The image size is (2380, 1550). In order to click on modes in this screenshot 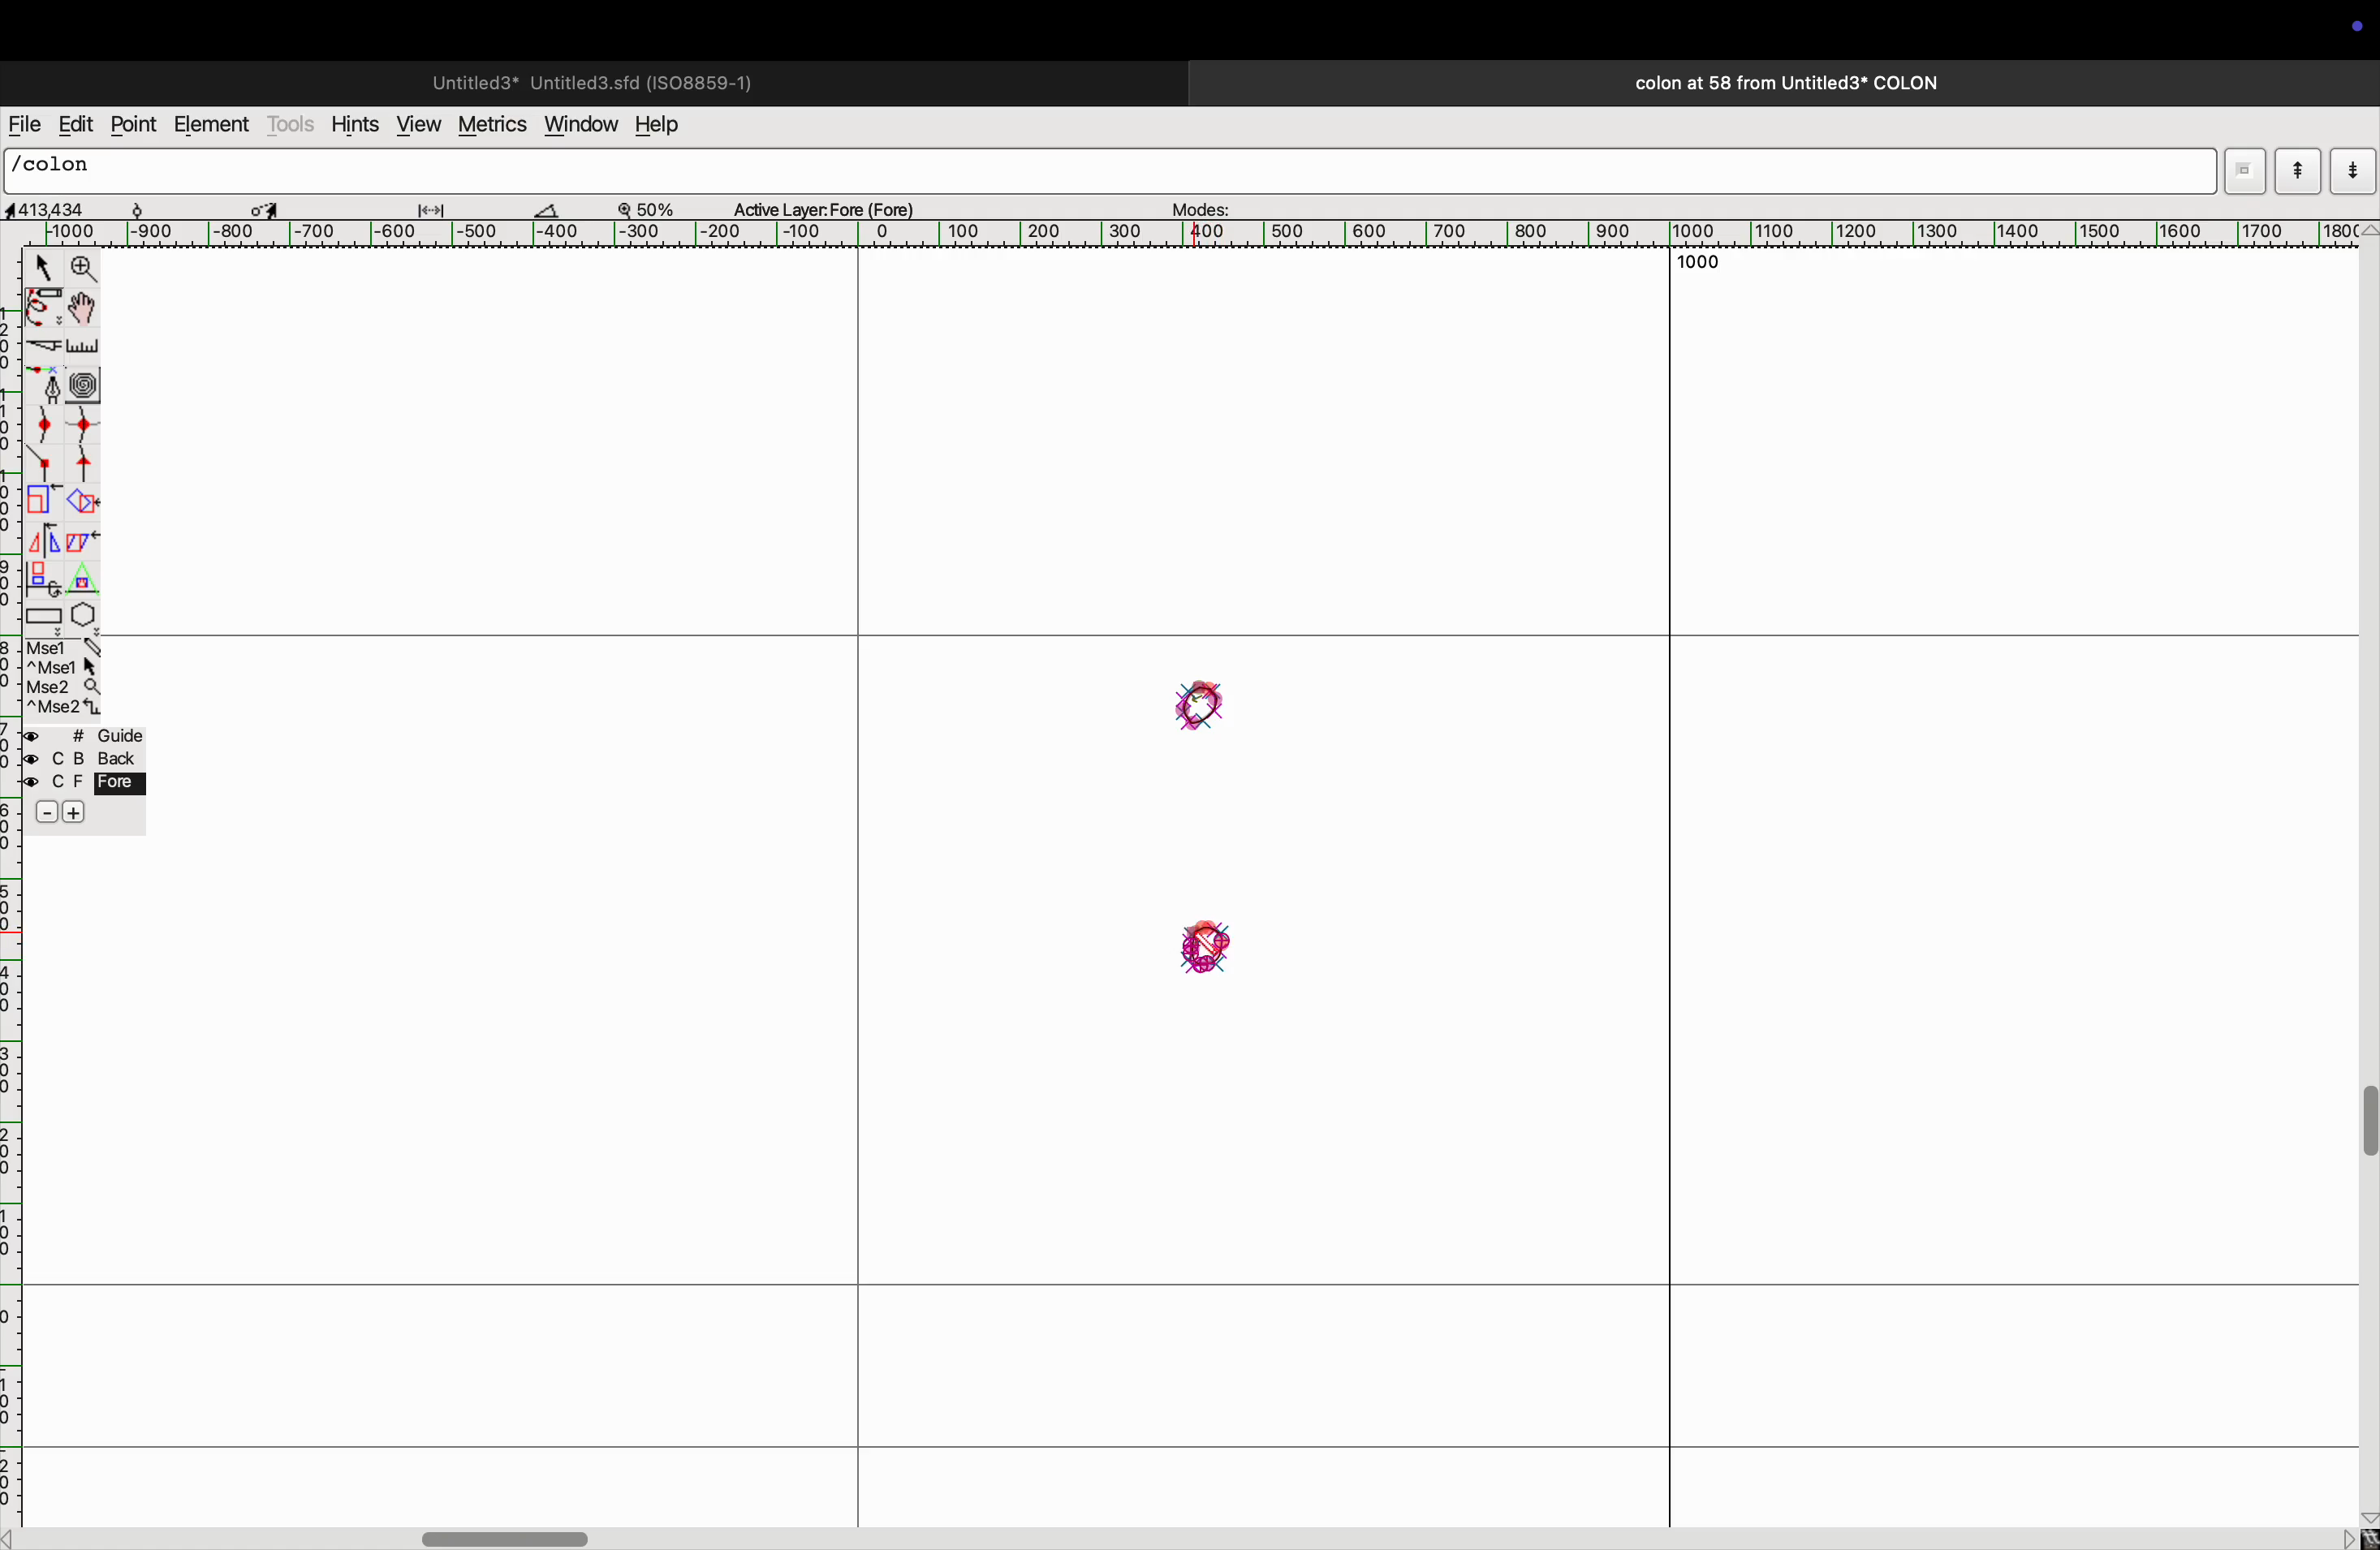, I will do `click(1204, 204)`.